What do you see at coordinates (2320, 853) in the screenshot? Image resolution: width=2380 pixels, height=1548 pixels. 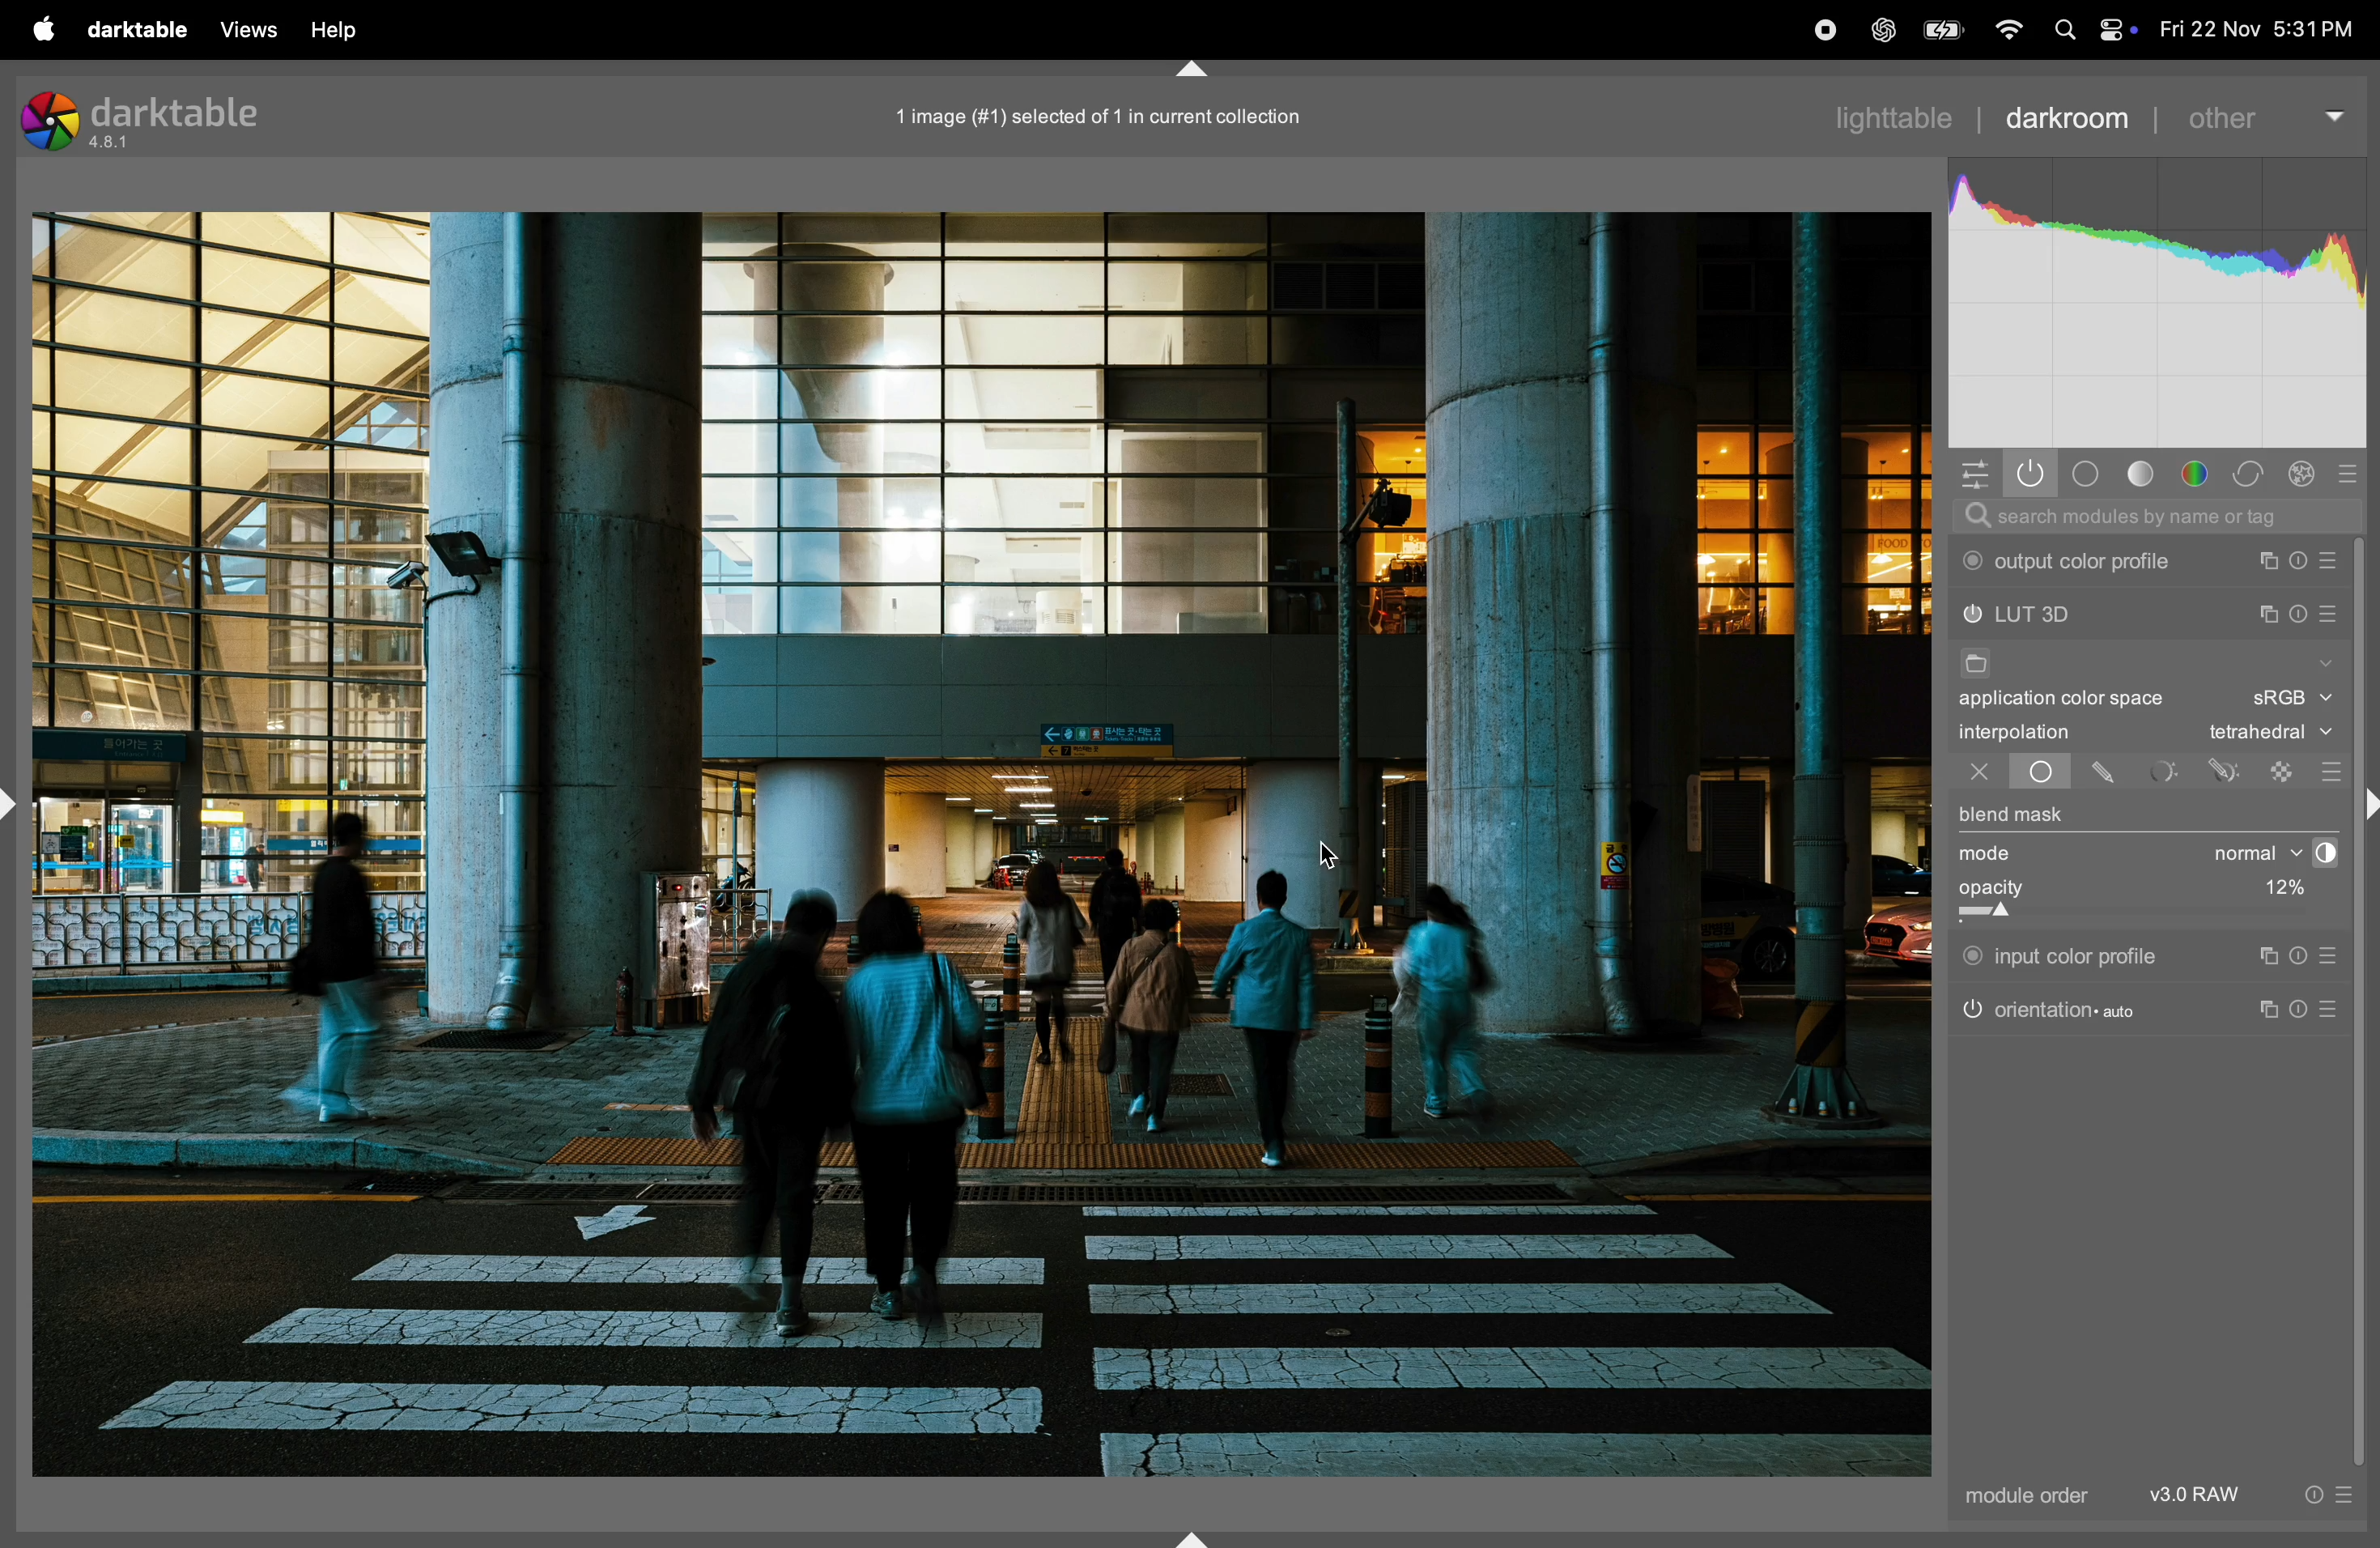 I see `contrast` at bounding box center [2320, 853].